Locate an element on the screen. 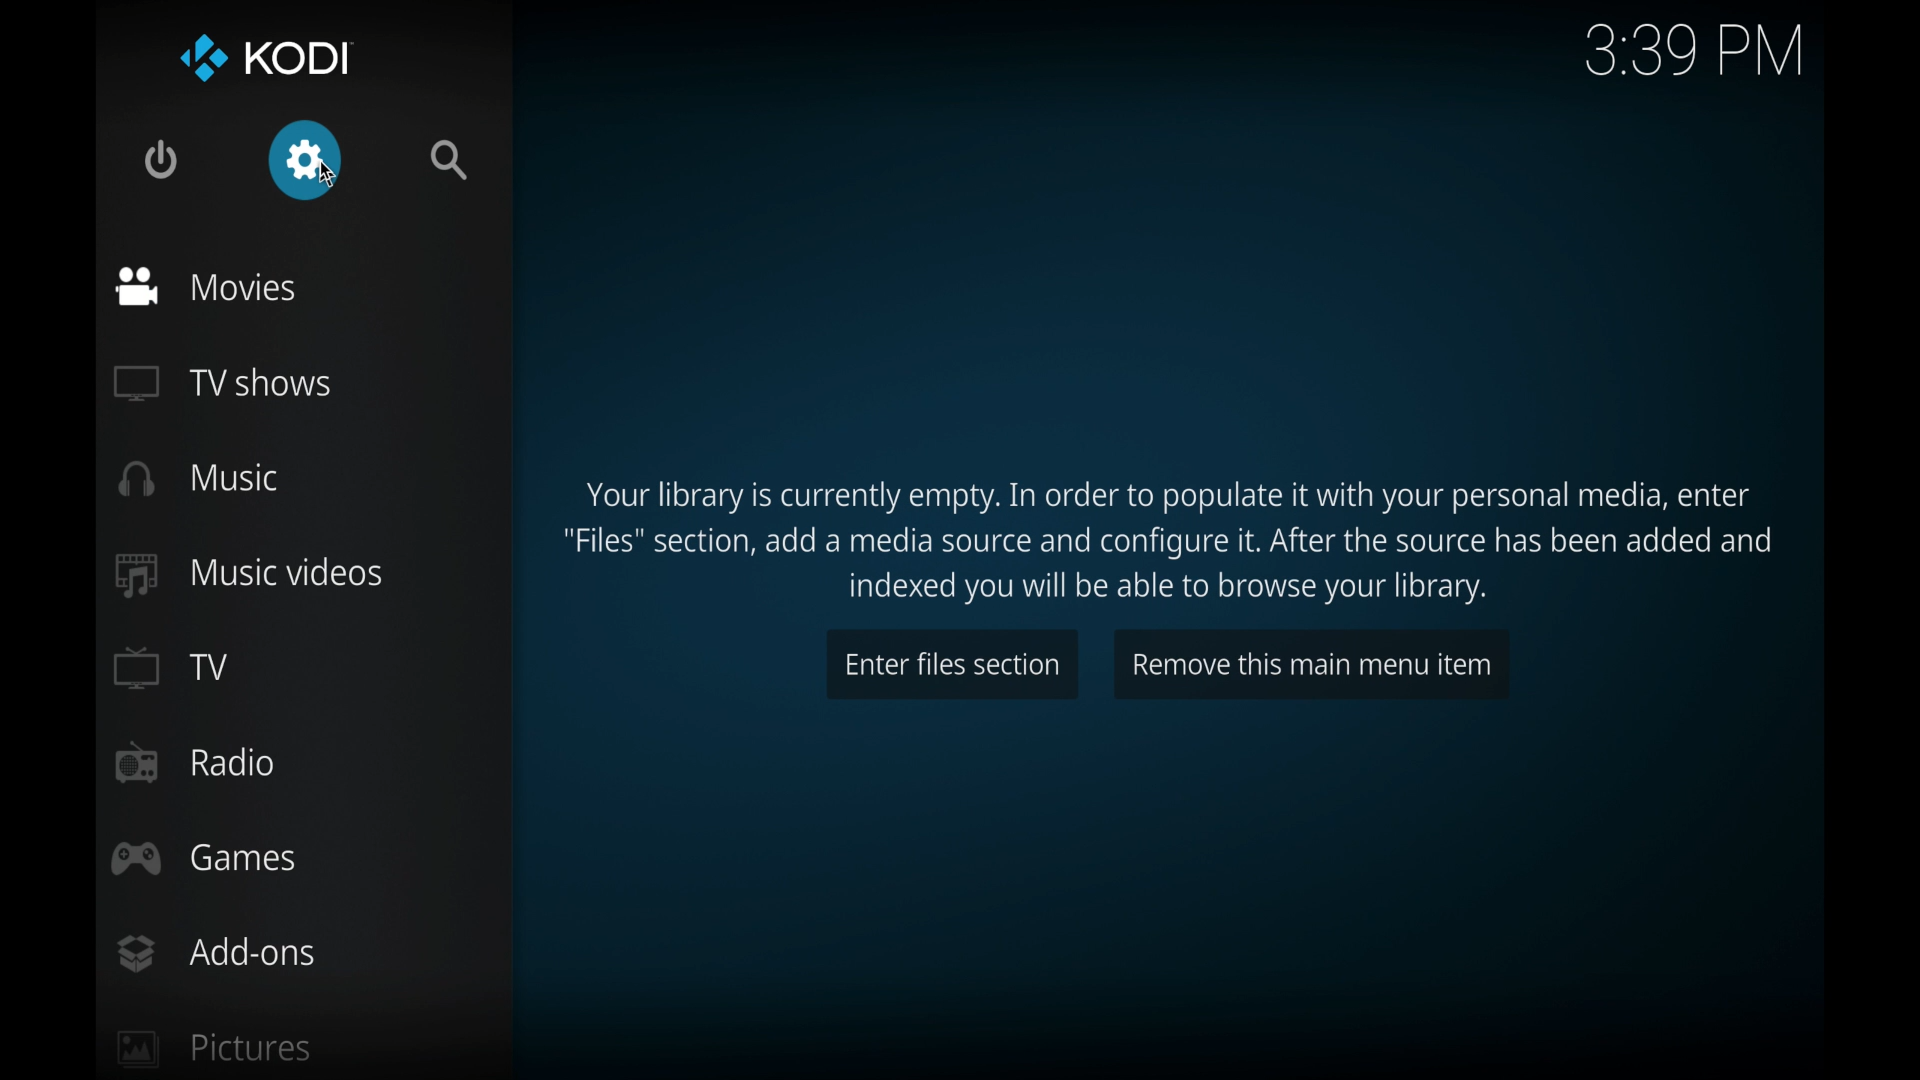  cursor is located at coordinates (328, 174).